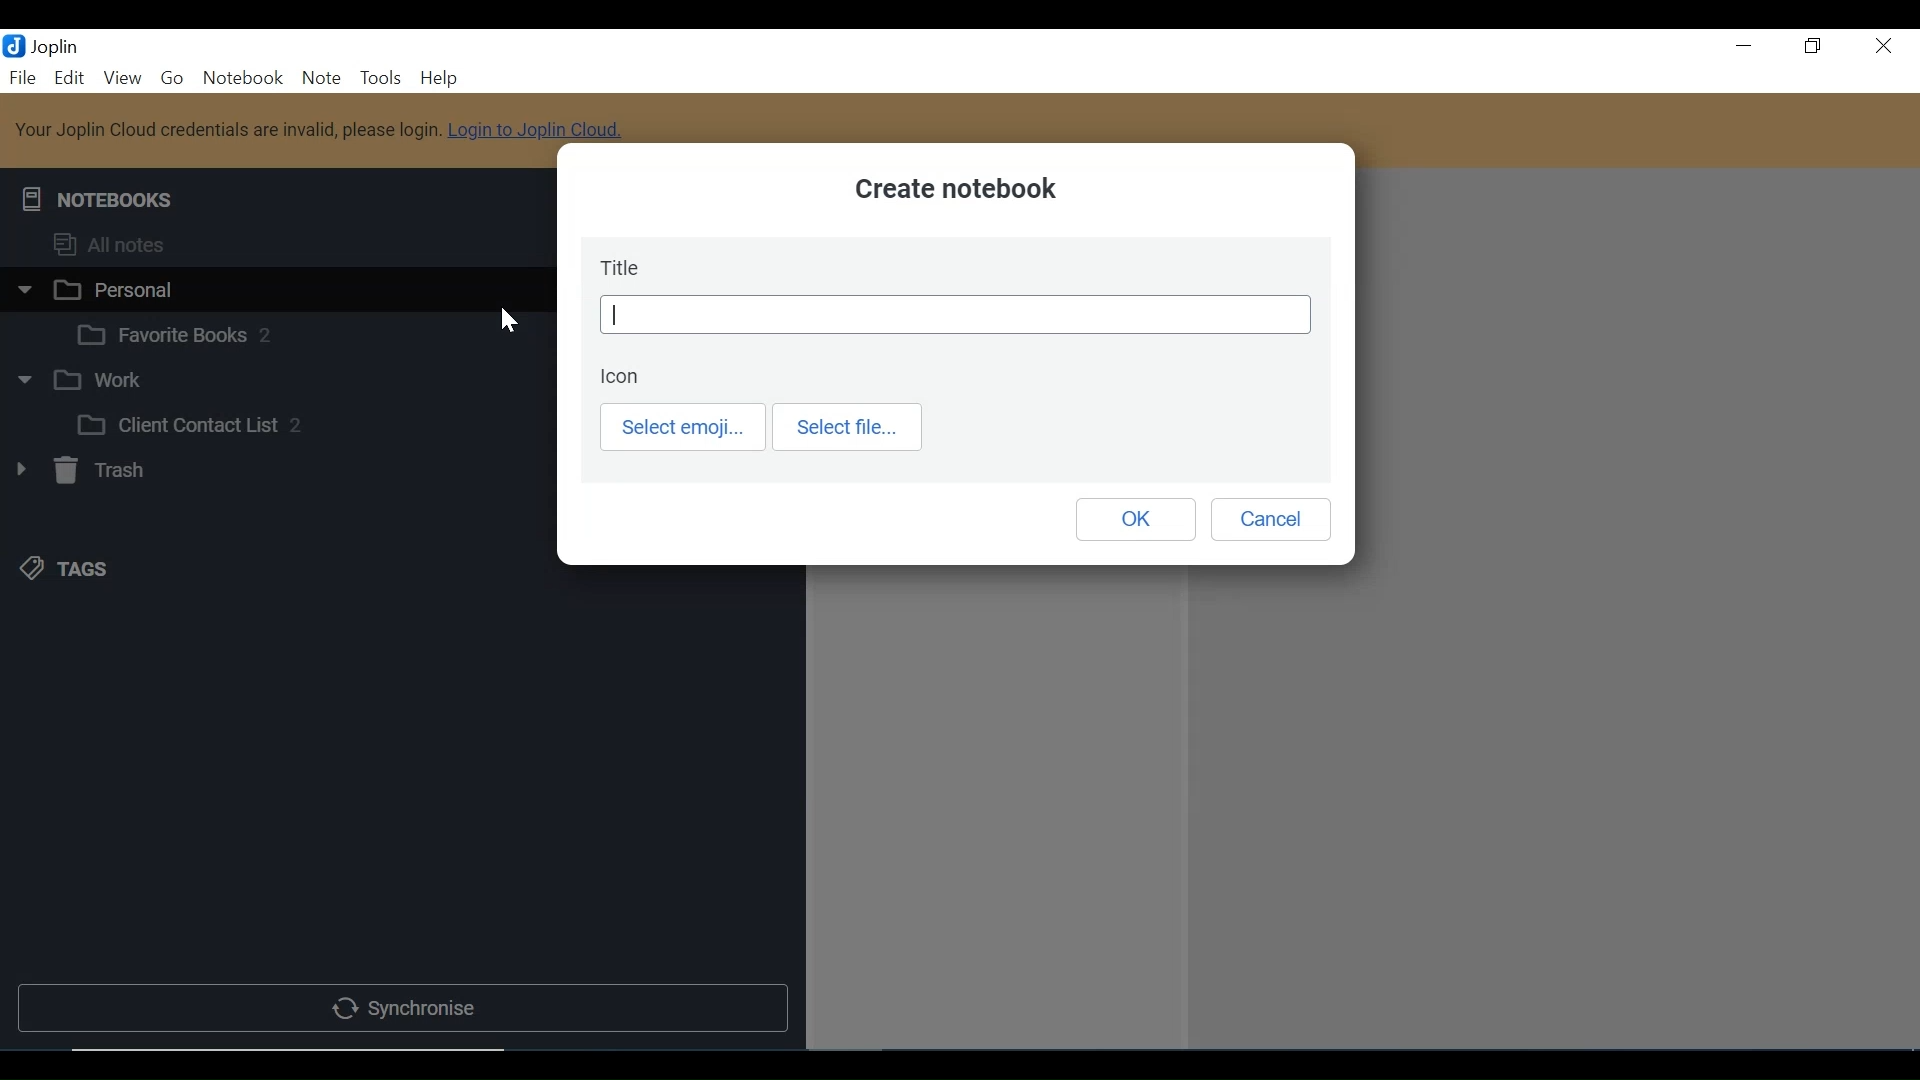 This screenshot has height=1080, width=1920. What do you see at coordinates (1813, 49) in the screenshot?
I see `Restore` at bounding box center [1813, 49].